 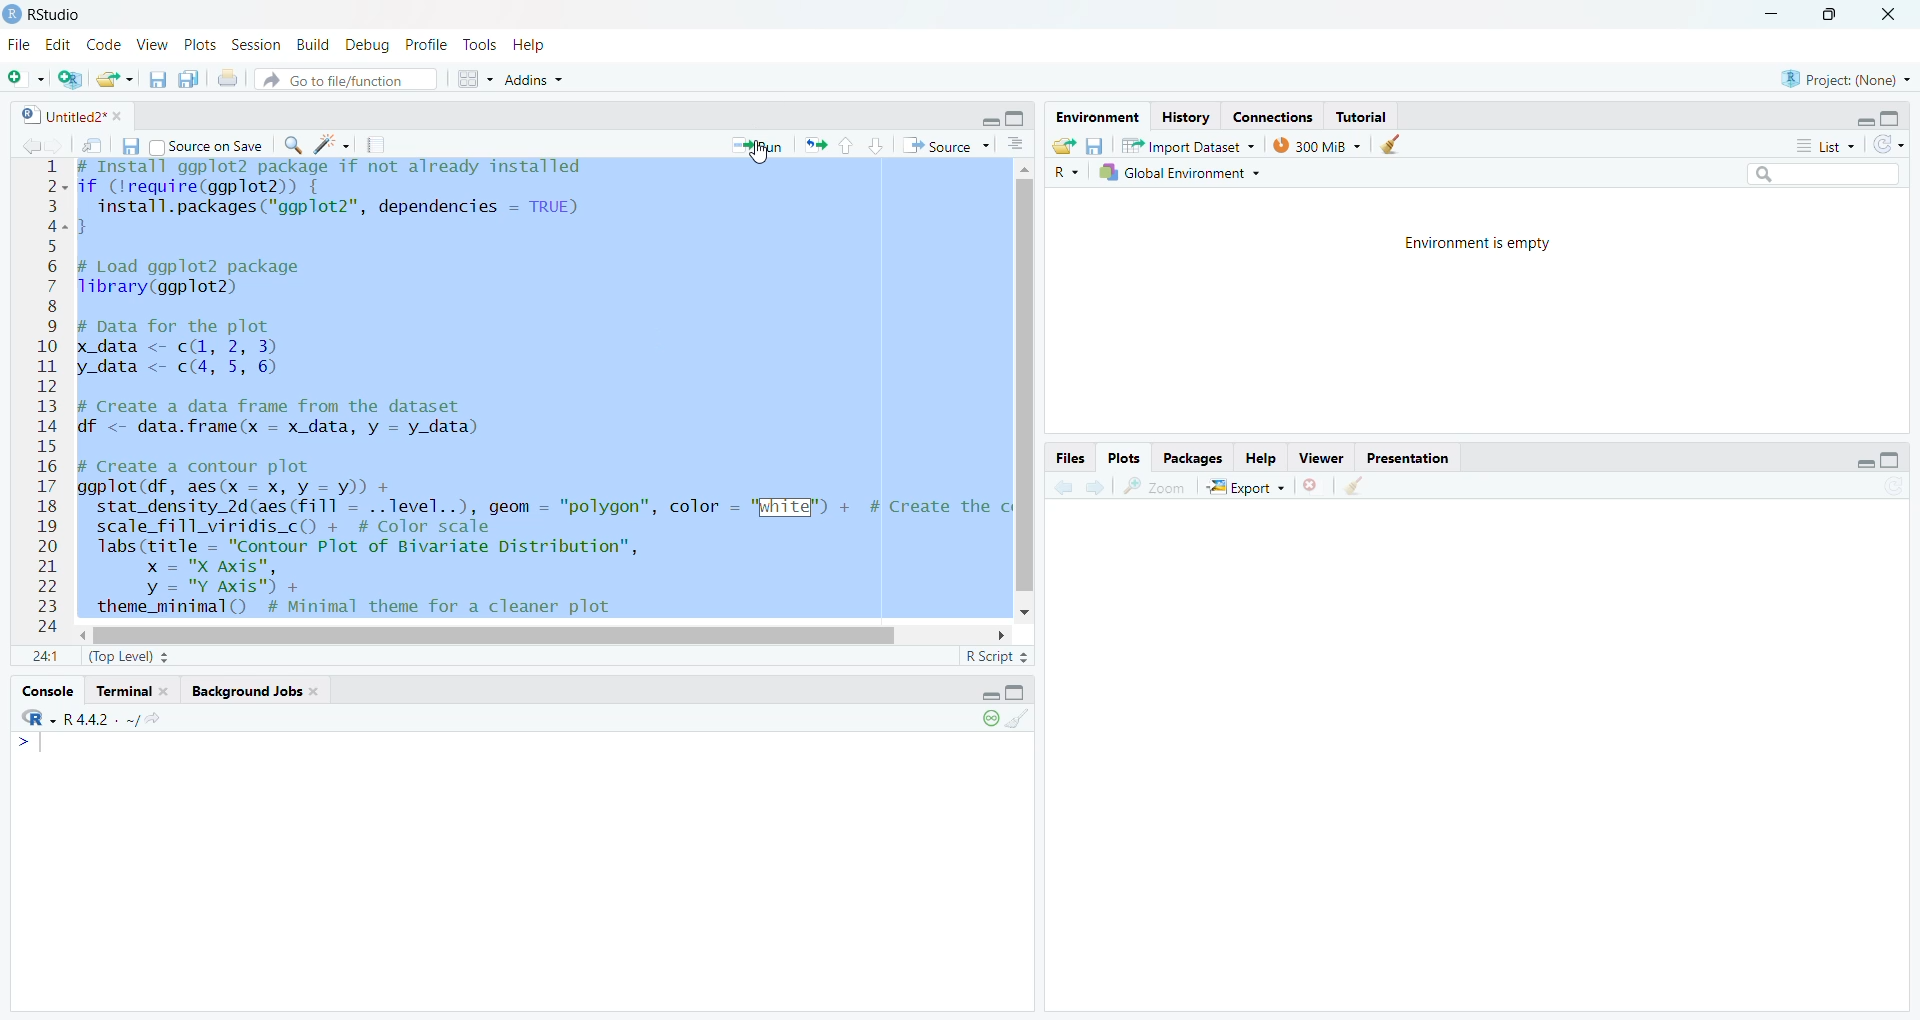 I want to click on  project: (None), so click(x=1845, y=77).